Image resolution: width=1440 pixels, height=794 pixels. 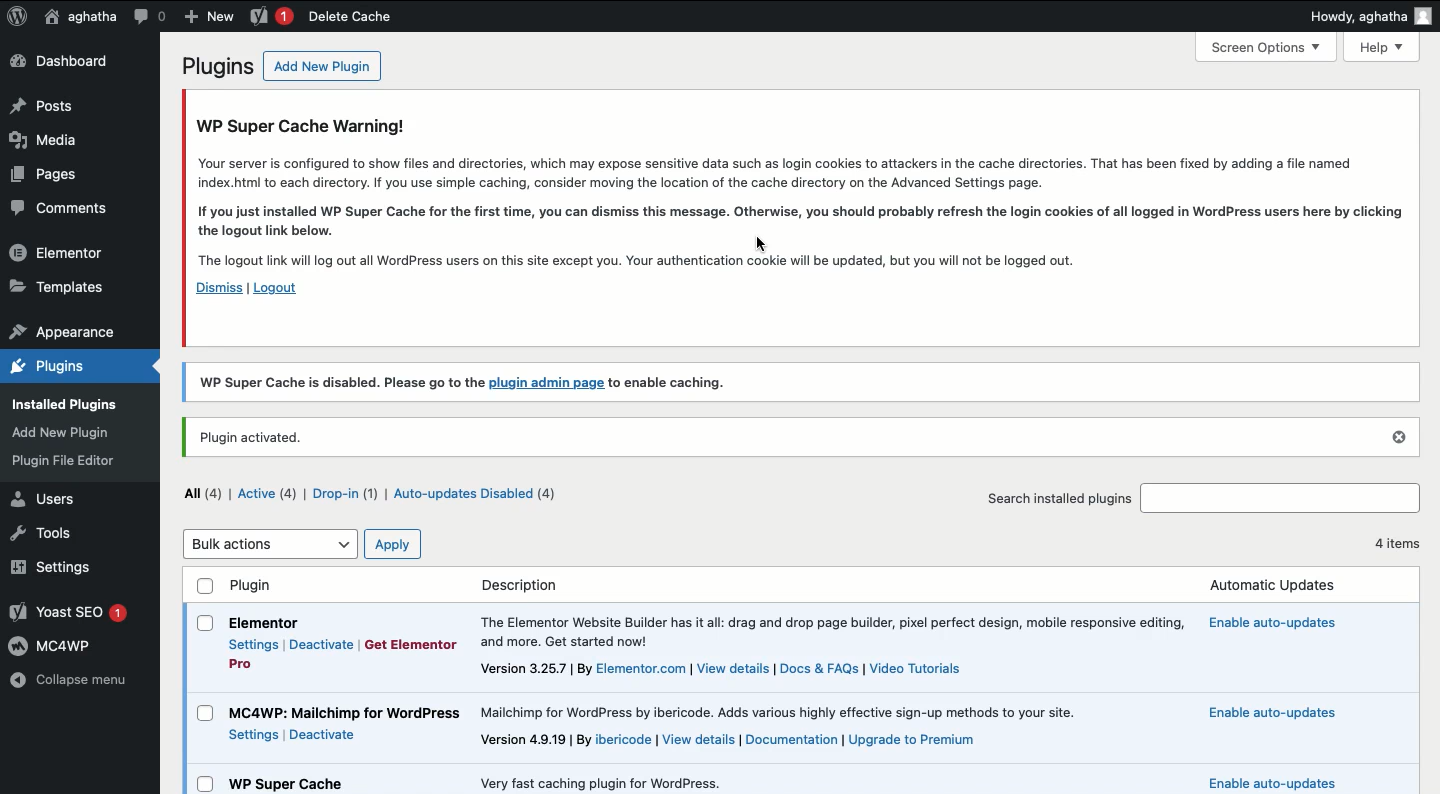 I want to click on Plugin activated, so click(x=806, y=437).